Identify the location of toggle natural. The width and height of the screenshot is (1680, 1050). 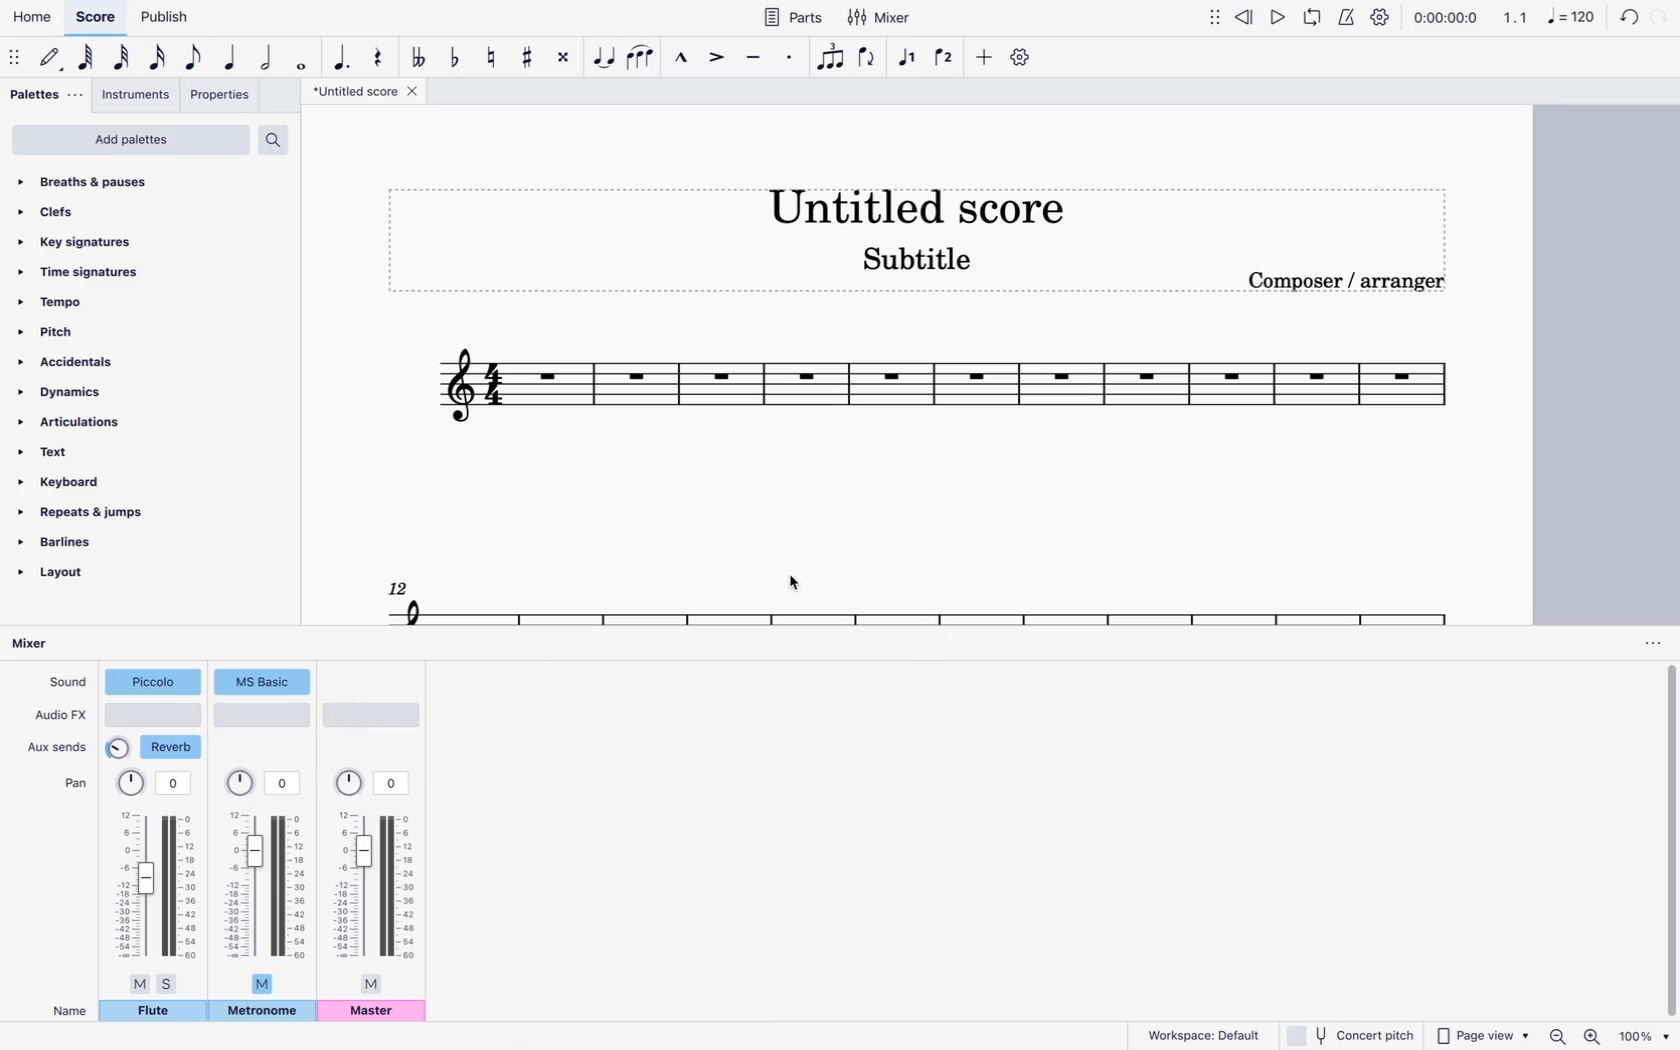
(489, 56).